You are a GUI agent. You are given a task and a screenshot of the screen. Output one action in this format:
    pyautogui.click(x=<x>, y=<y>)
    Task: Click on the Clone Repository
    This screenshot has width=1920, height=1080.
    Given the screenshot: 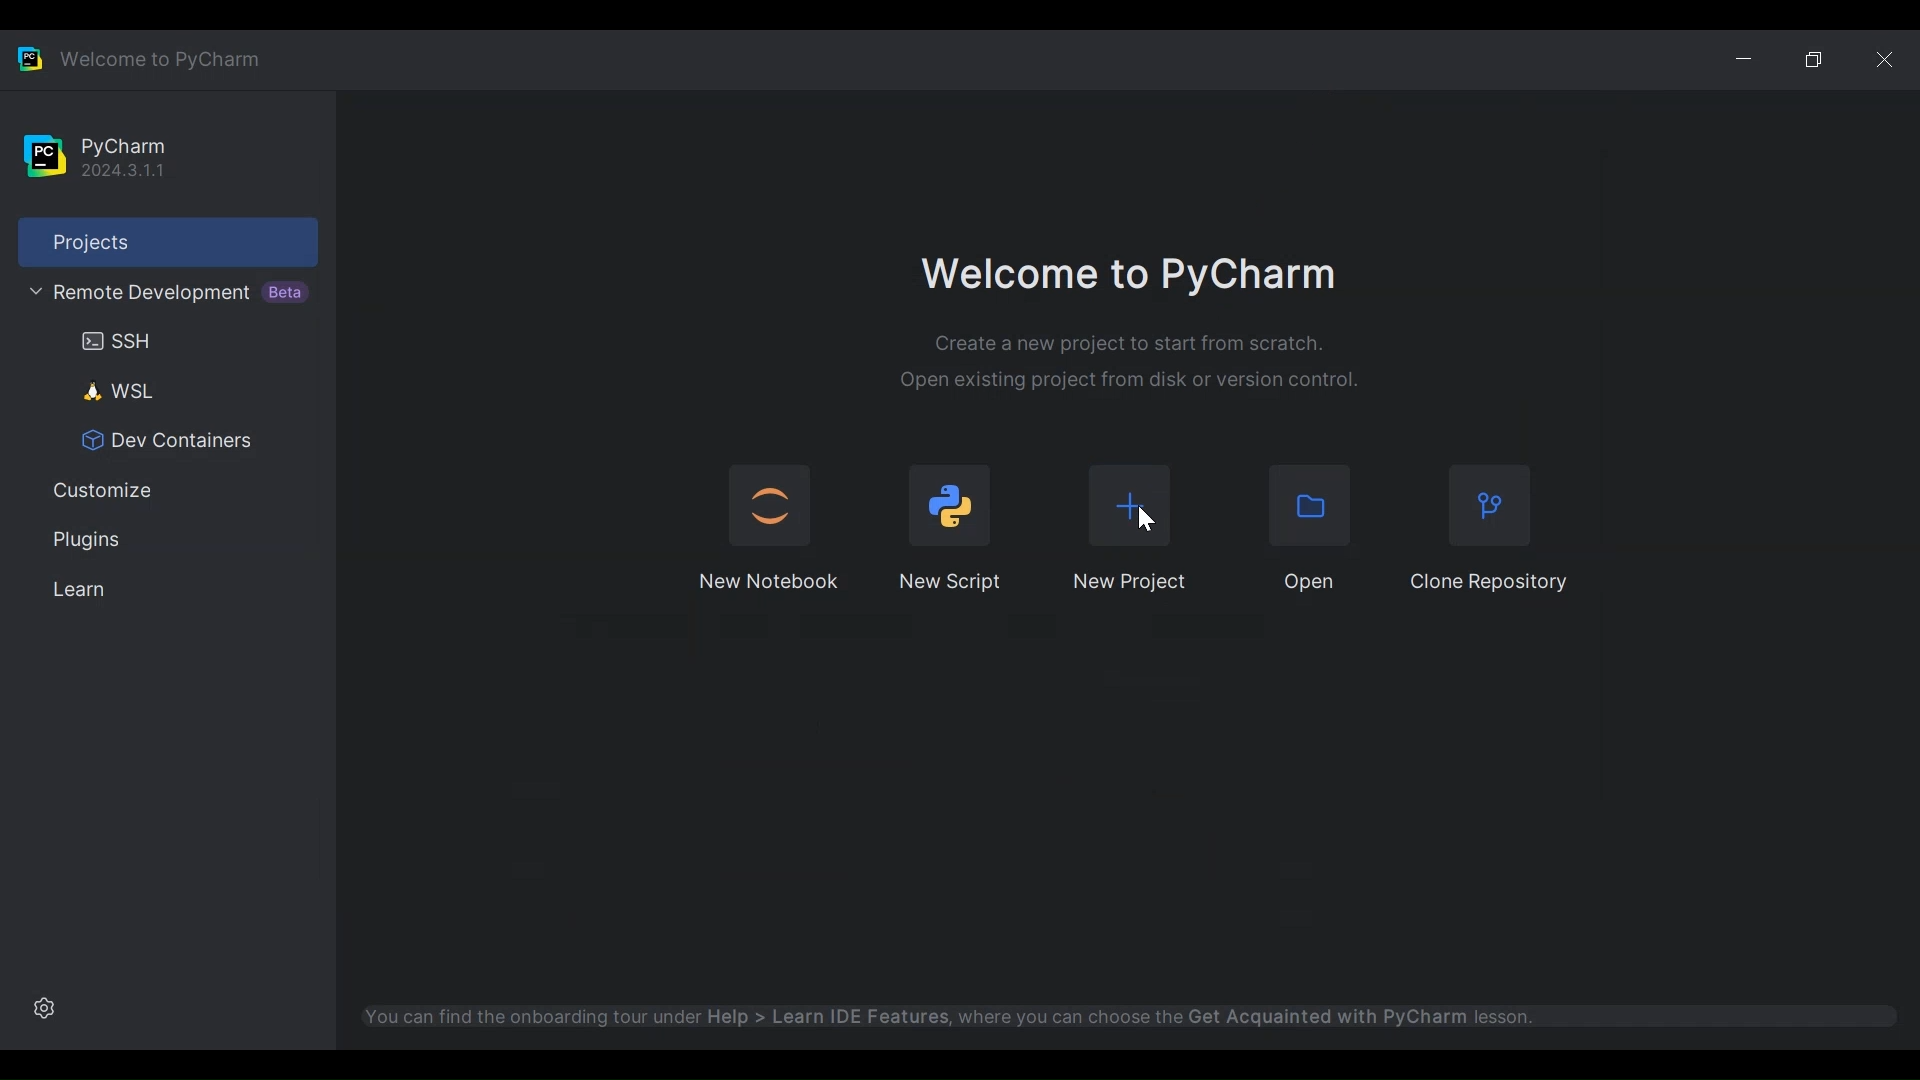 What is the action you would take?
    pyautogui.click(x=1489, y=509)
    